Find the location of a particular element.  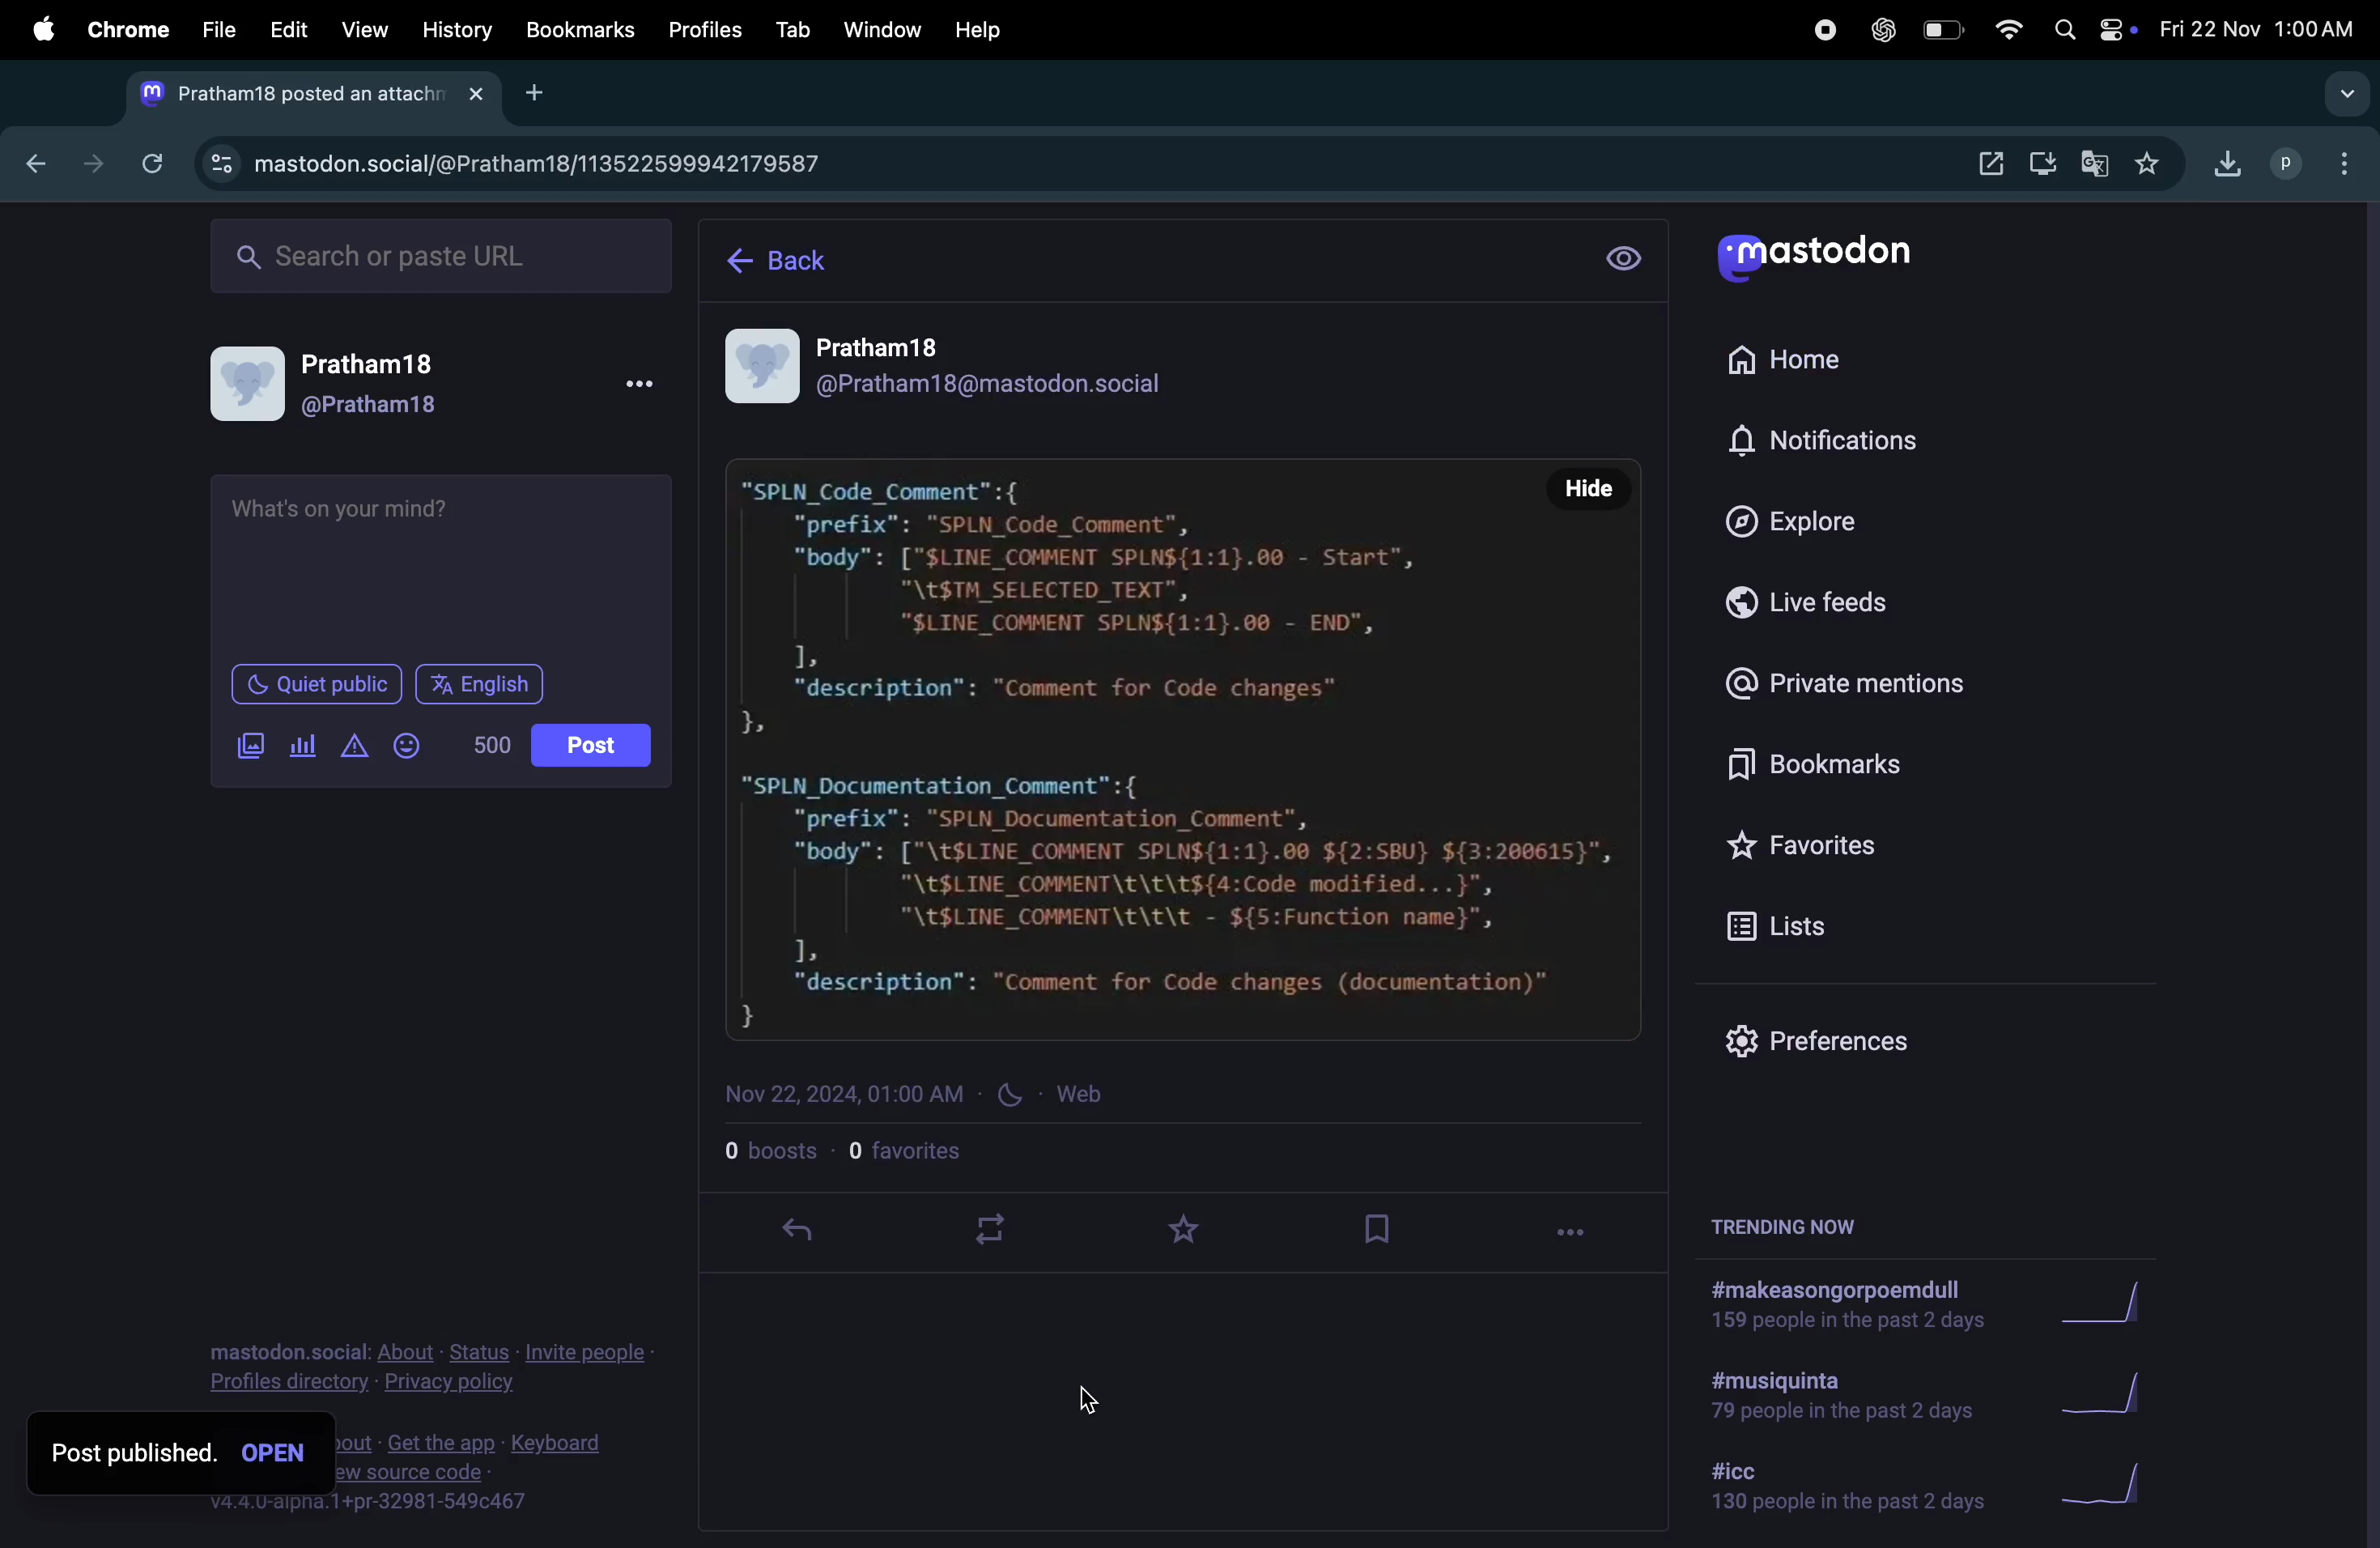

apple menu is located at coordinates (41, 32).